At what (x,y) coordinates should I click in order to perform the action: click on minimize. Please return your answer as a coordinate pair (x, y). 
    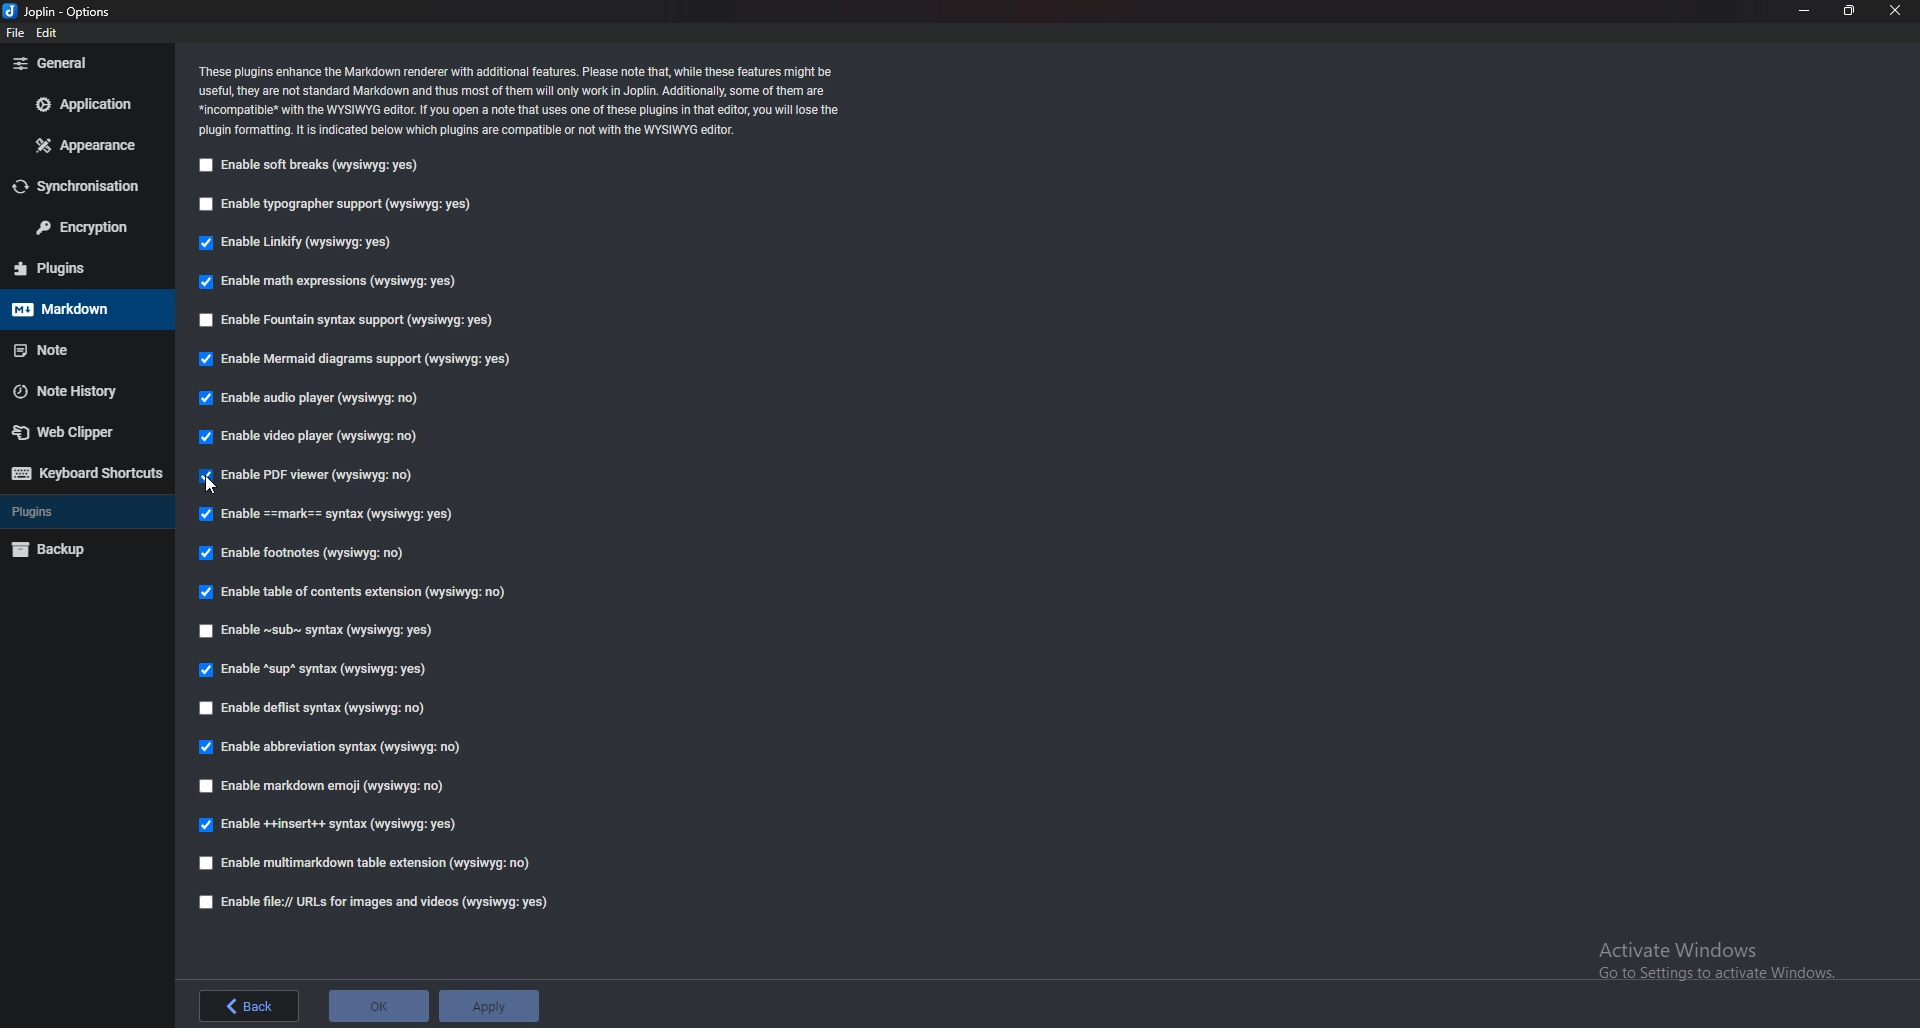
    Looking at the image, I should click on (1807, 10).